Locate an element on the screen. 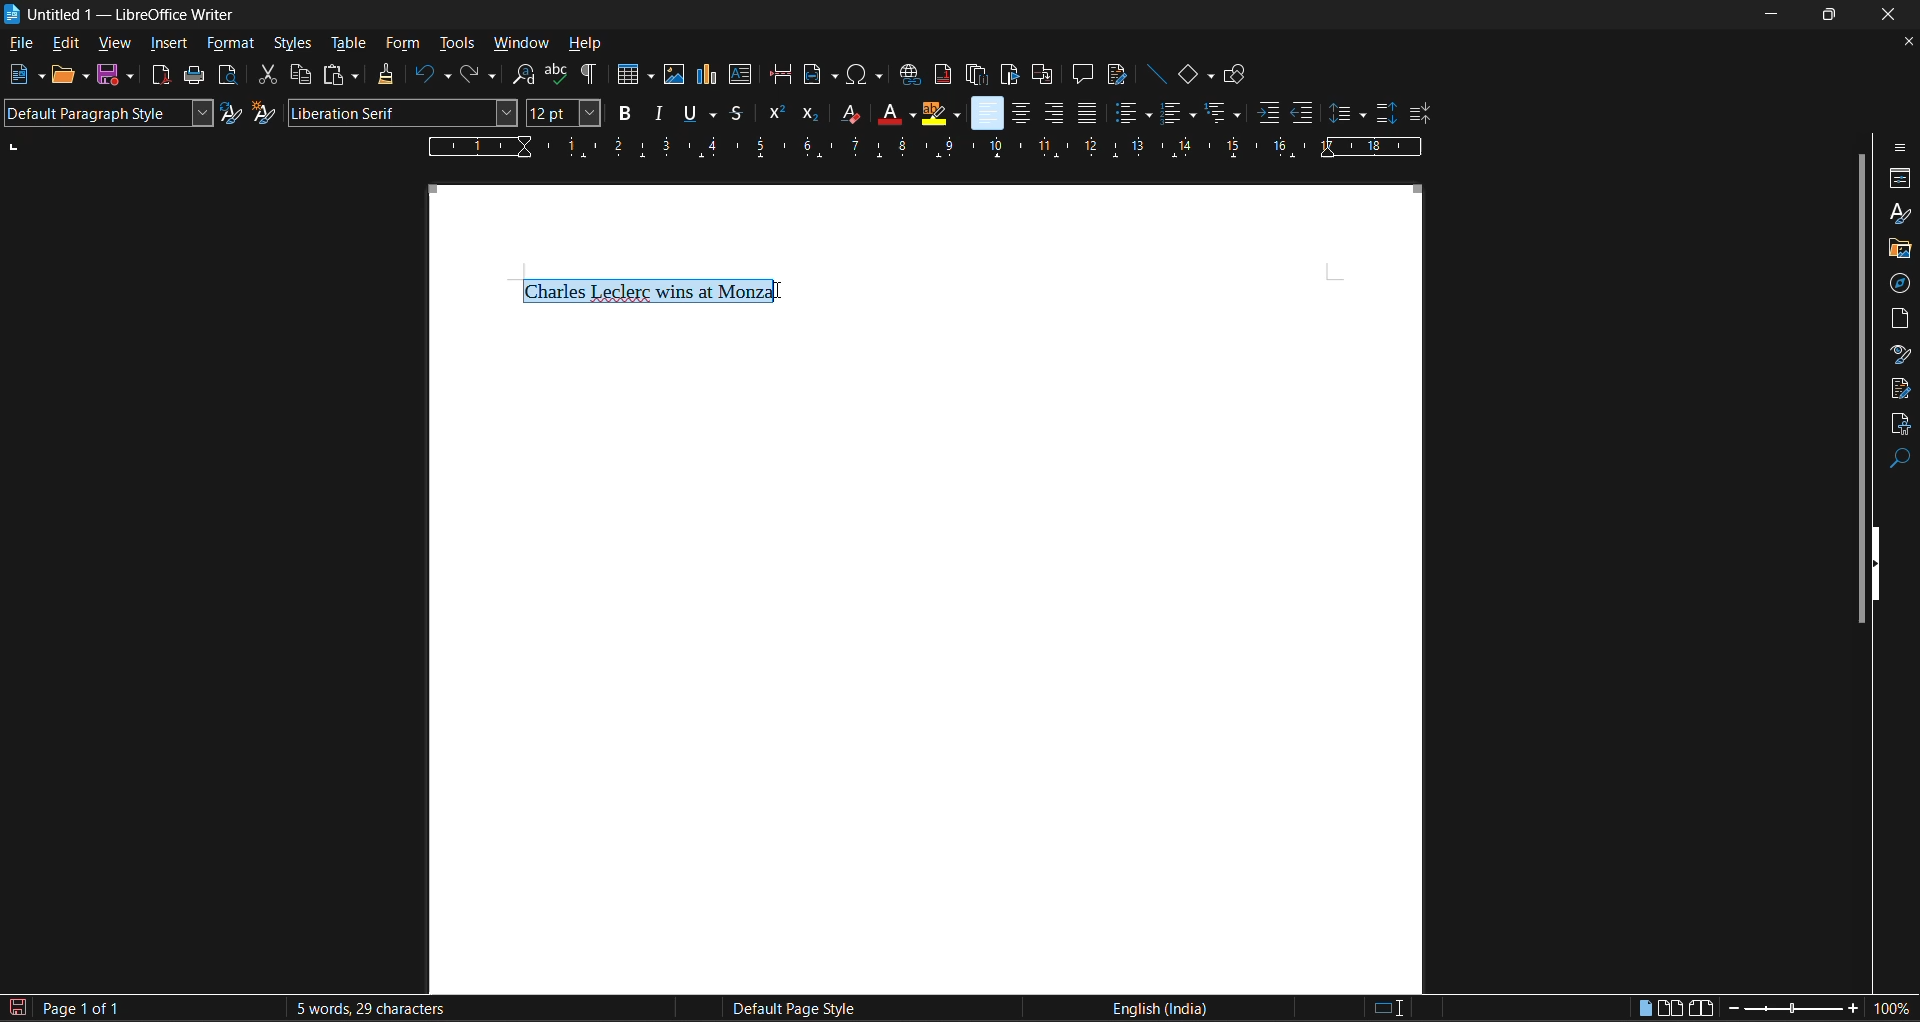 The image size is (1920, 1022). format is located at coordinates (231, 44).